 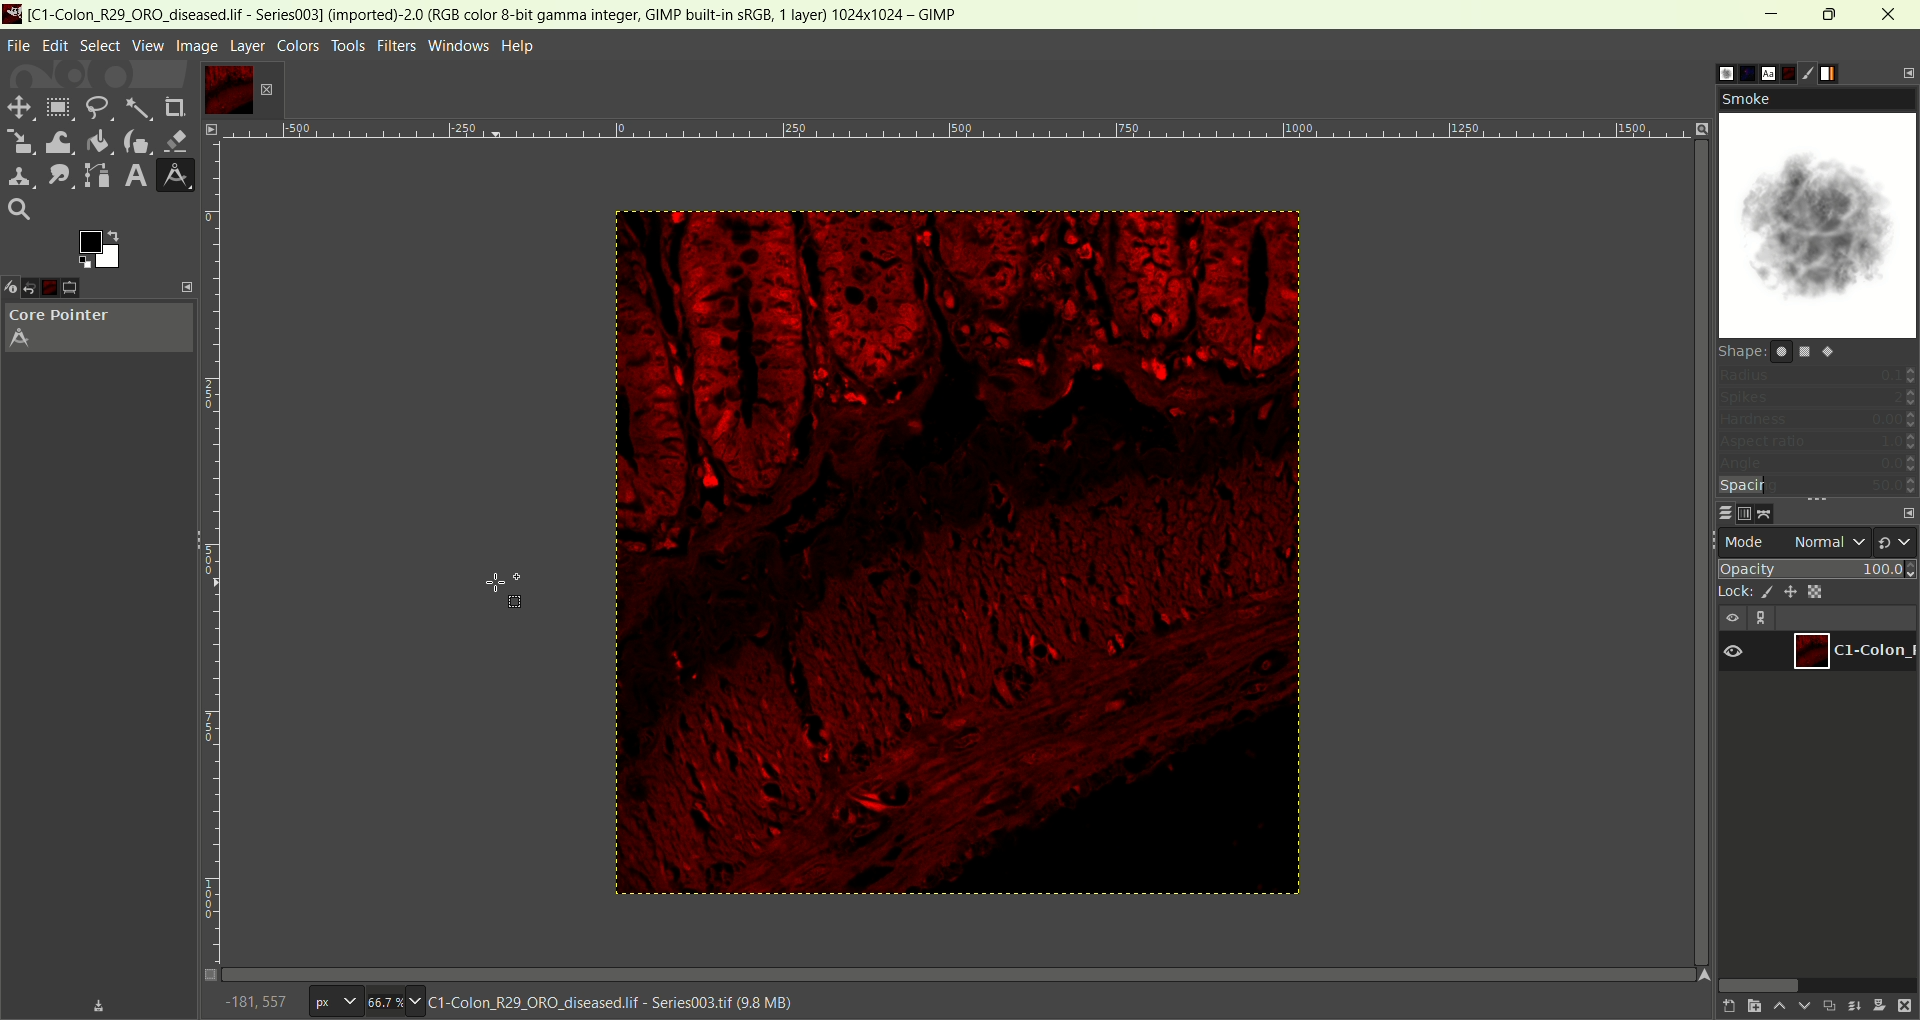 What do you see at coordinates (1879, 1007) in the screenshot?
I see `mask layer` at bounding box center [1879, 1007].